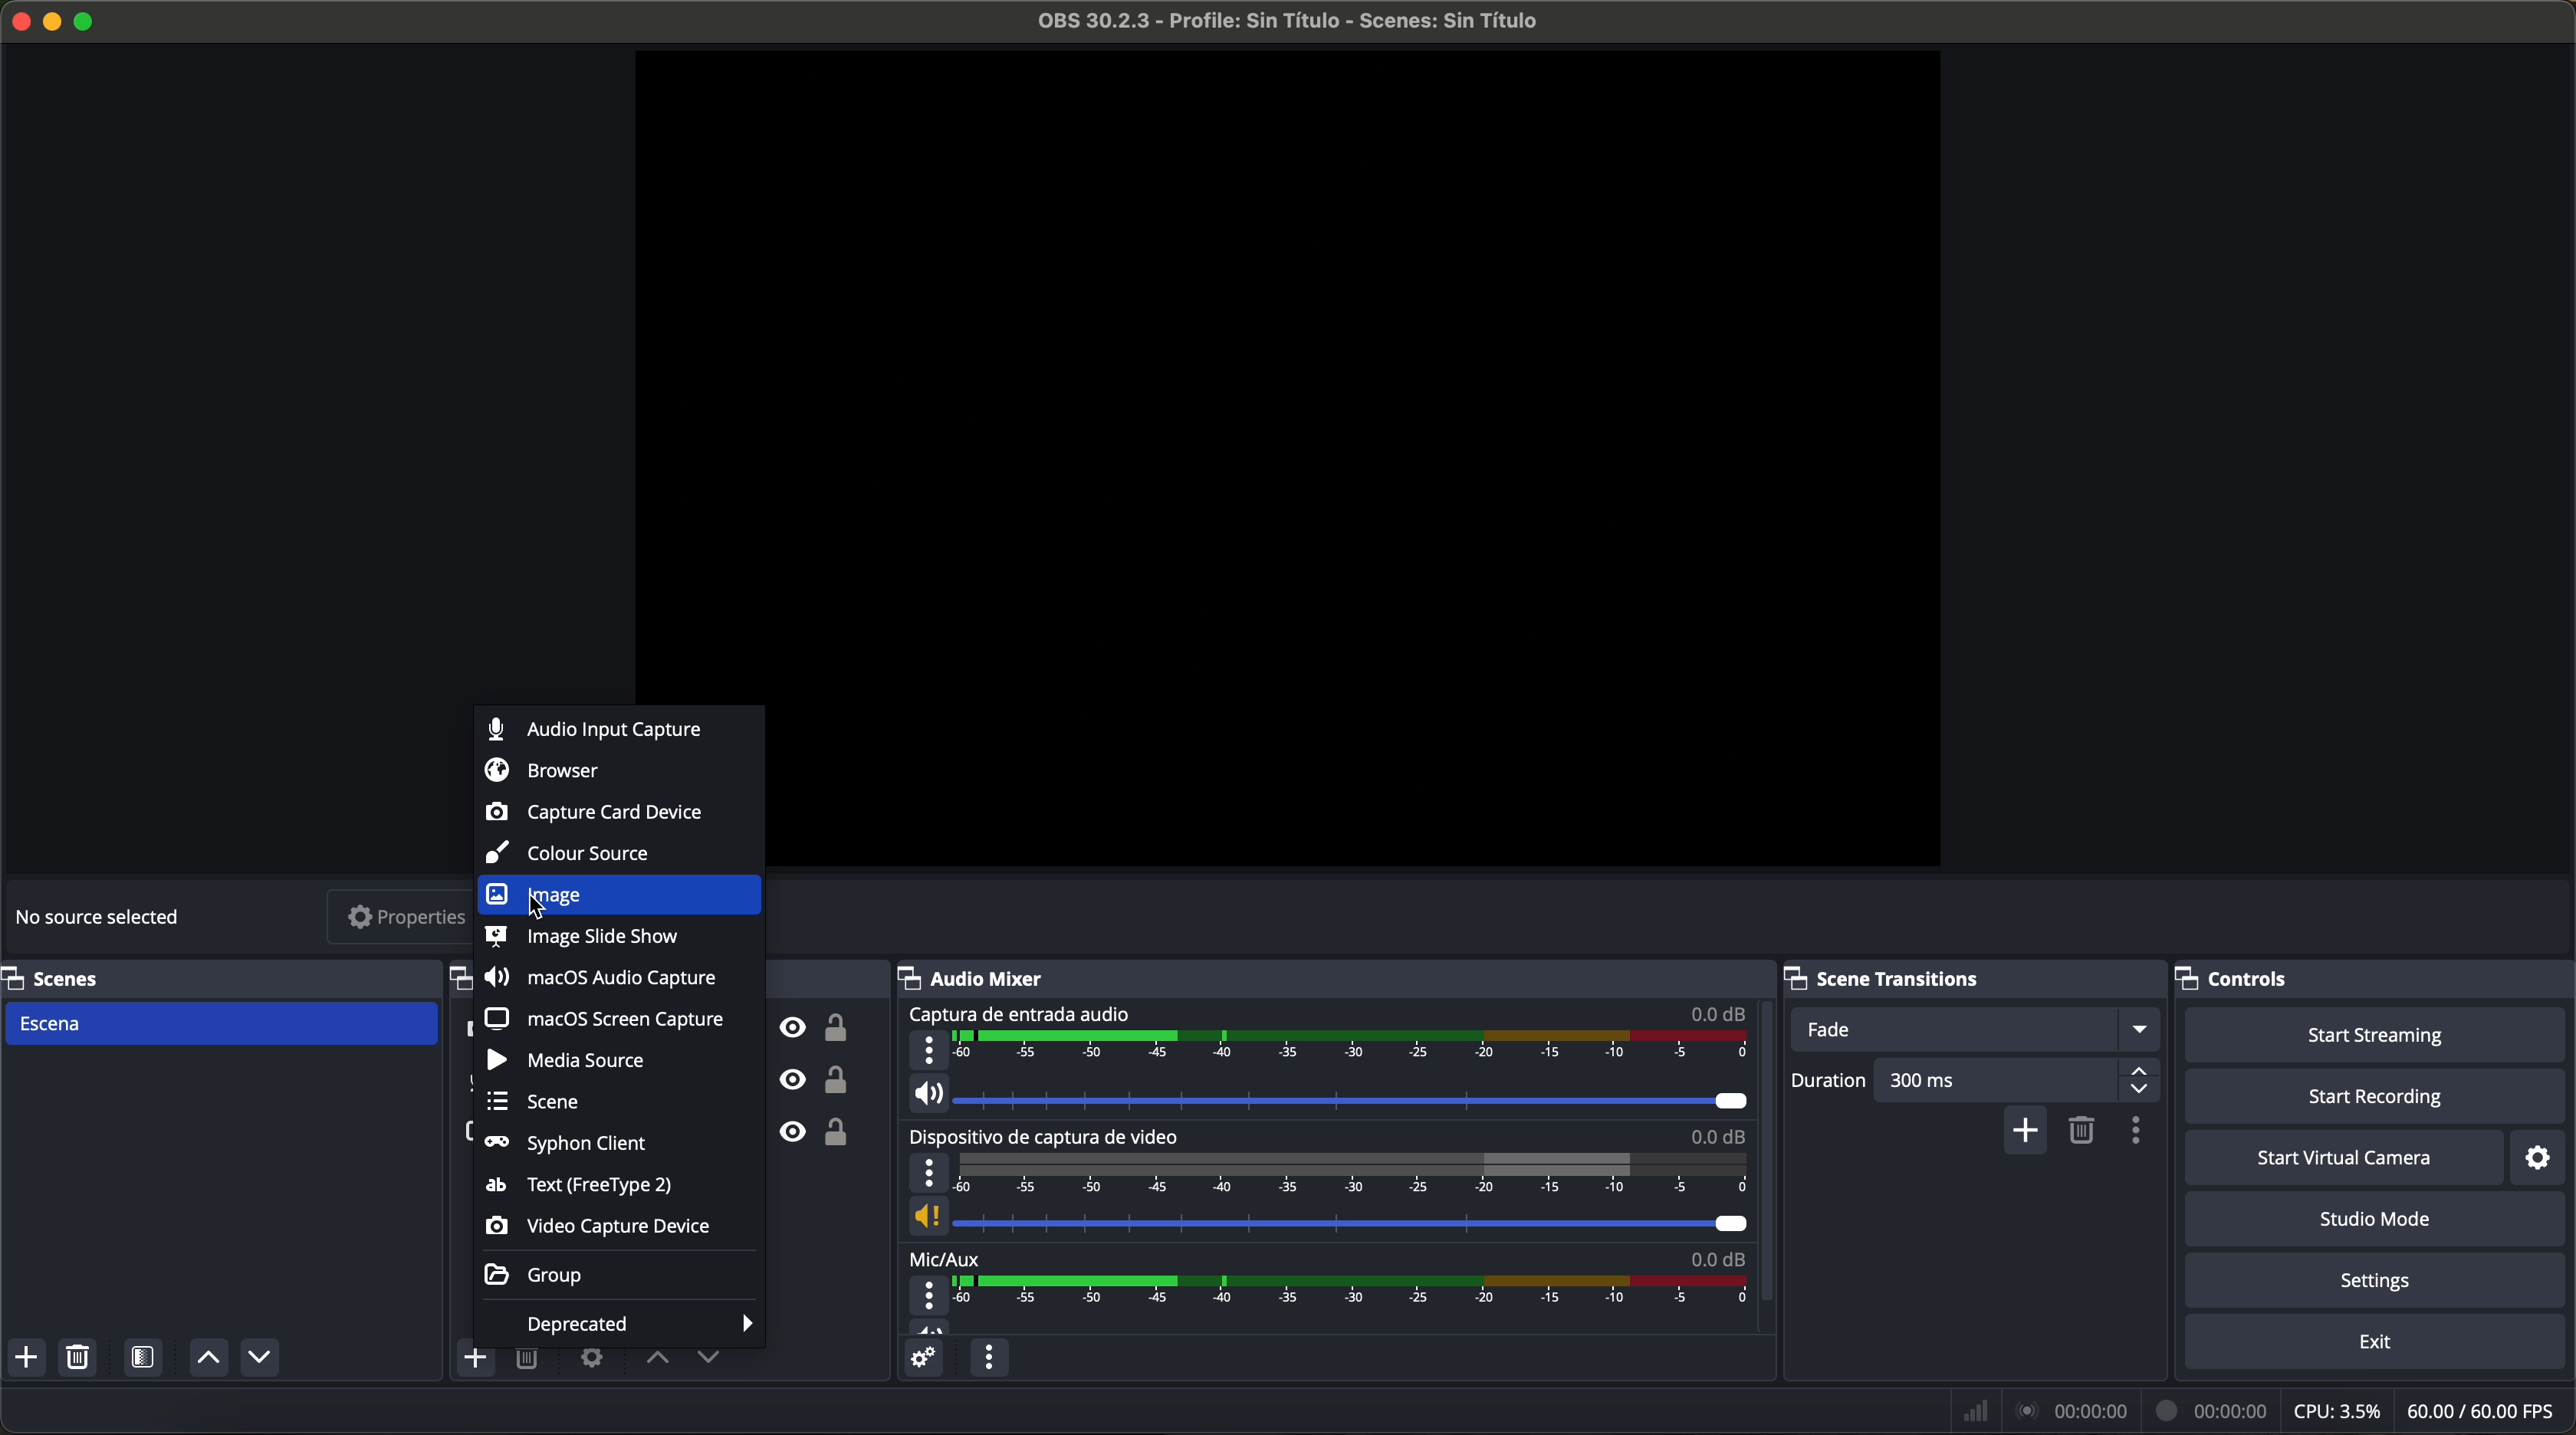 This screenshot has width=2576, height=1435. I want to click on browser, so click(547, 770).